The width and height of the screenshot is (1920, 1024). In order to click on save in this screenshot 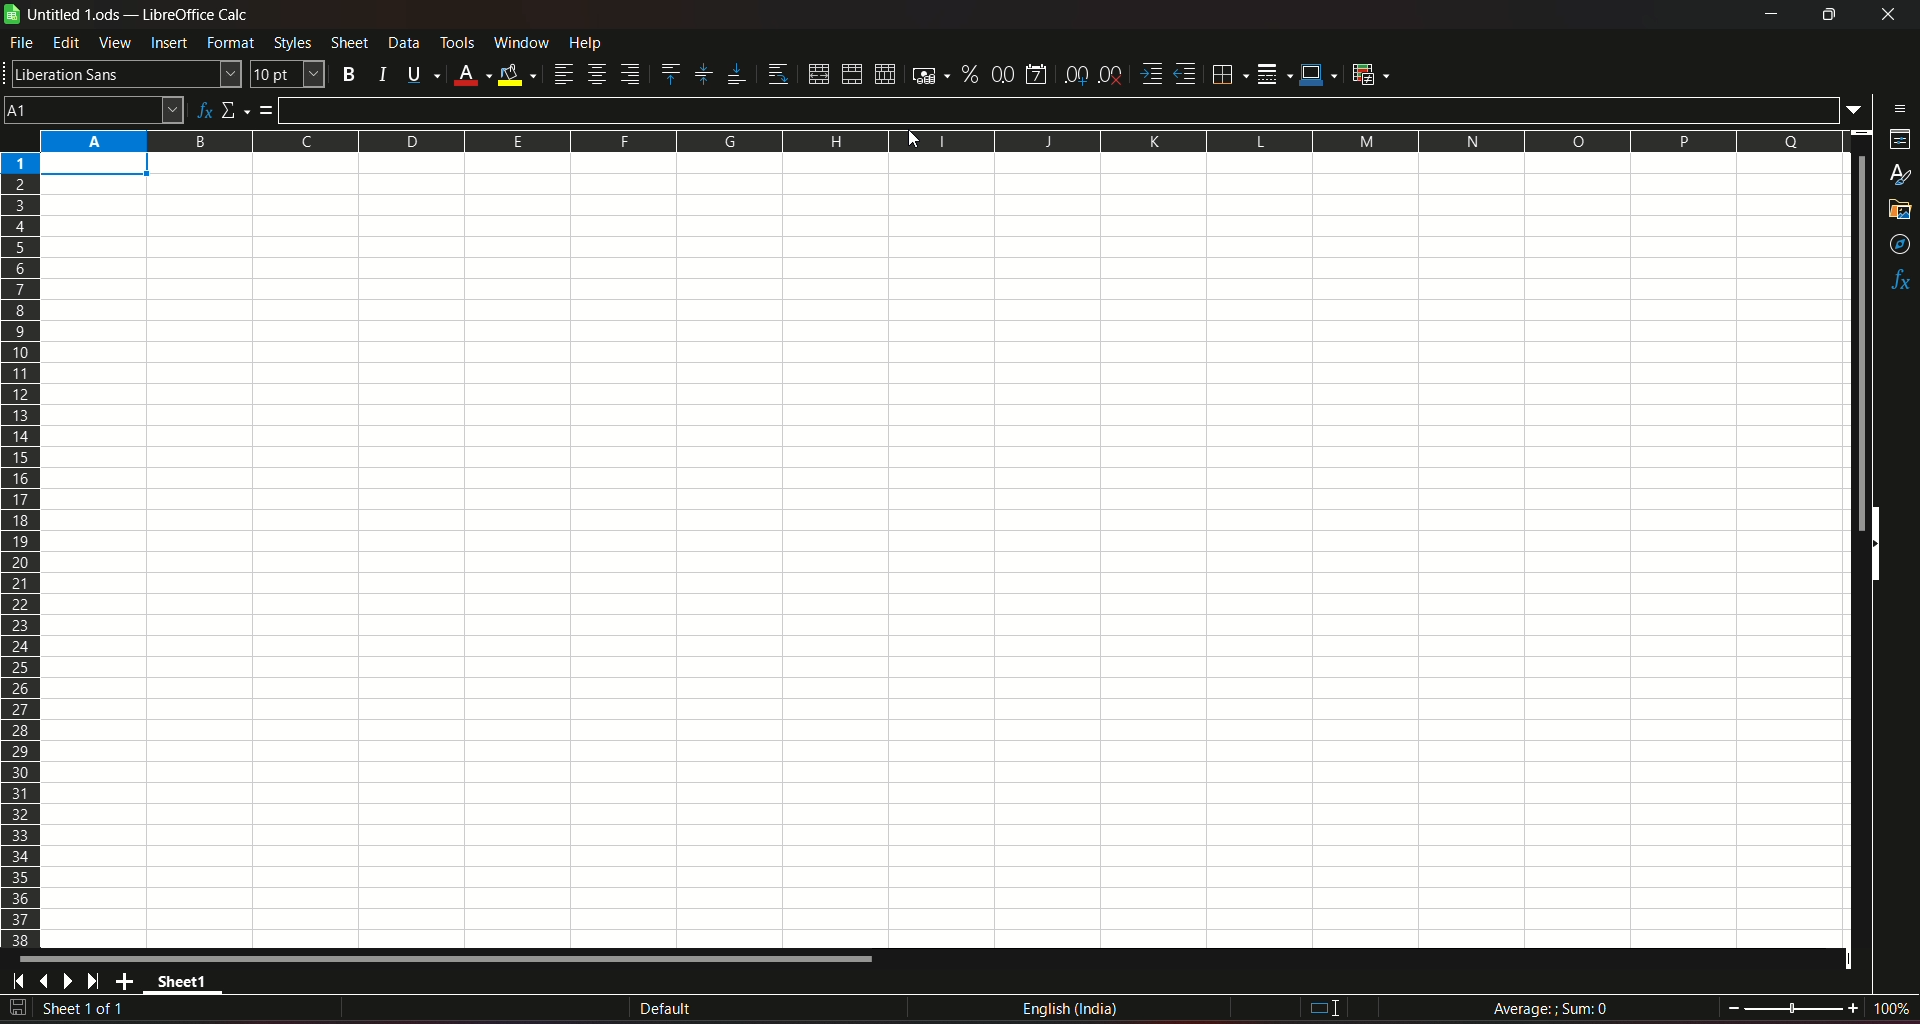, I will do `click(18, 1008)`.